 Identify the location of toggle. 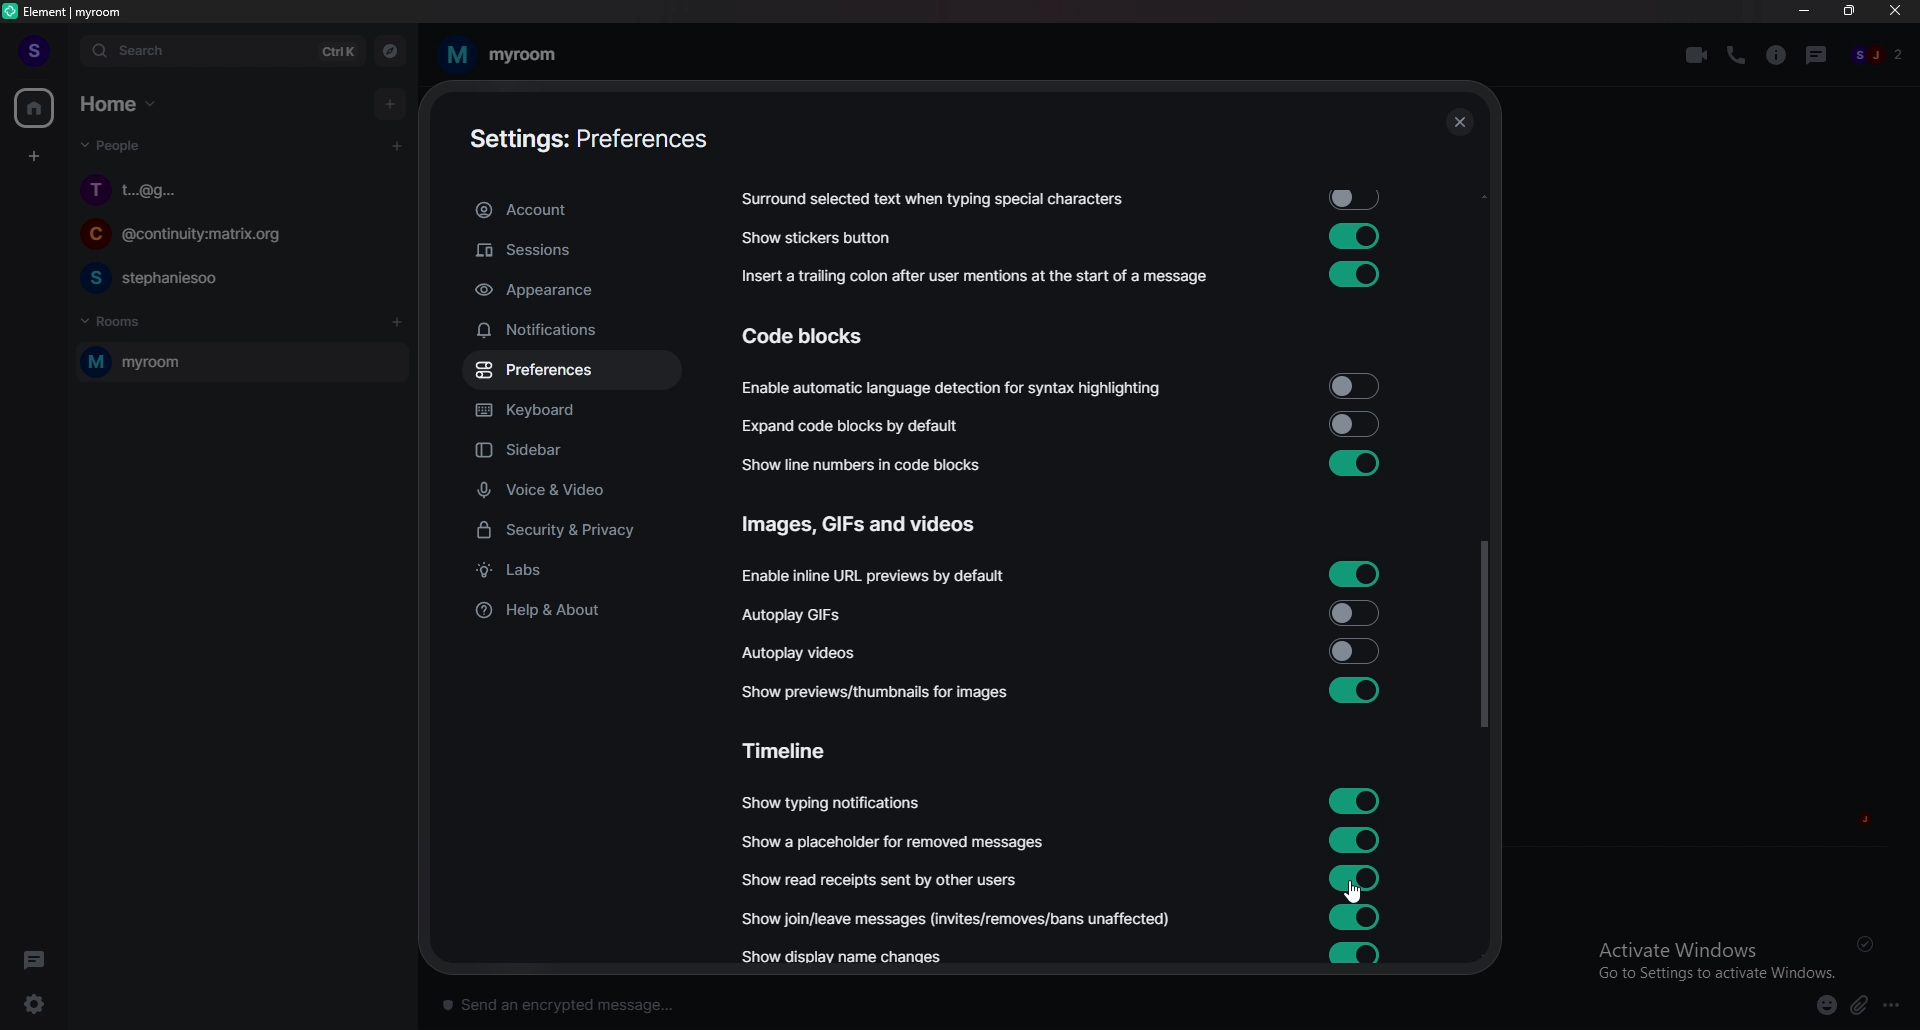
(1354, 462).